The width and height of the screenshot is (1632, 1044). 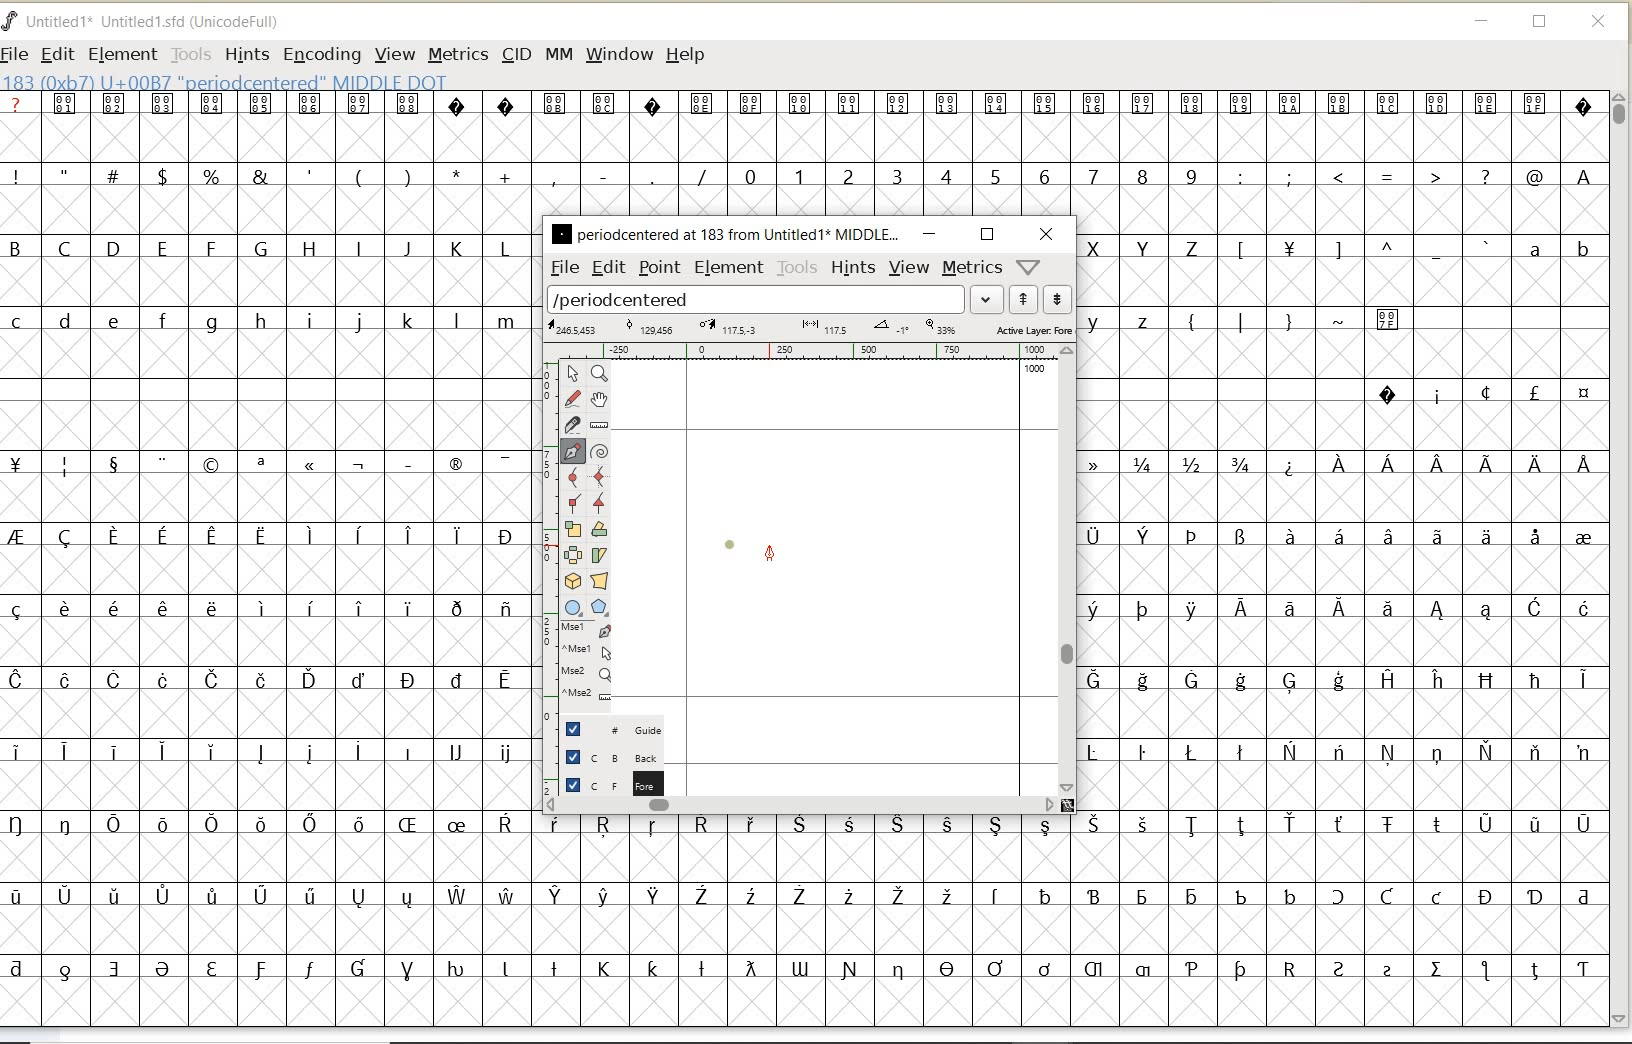 I want to click on glyph info, so click(x=227, y=81).